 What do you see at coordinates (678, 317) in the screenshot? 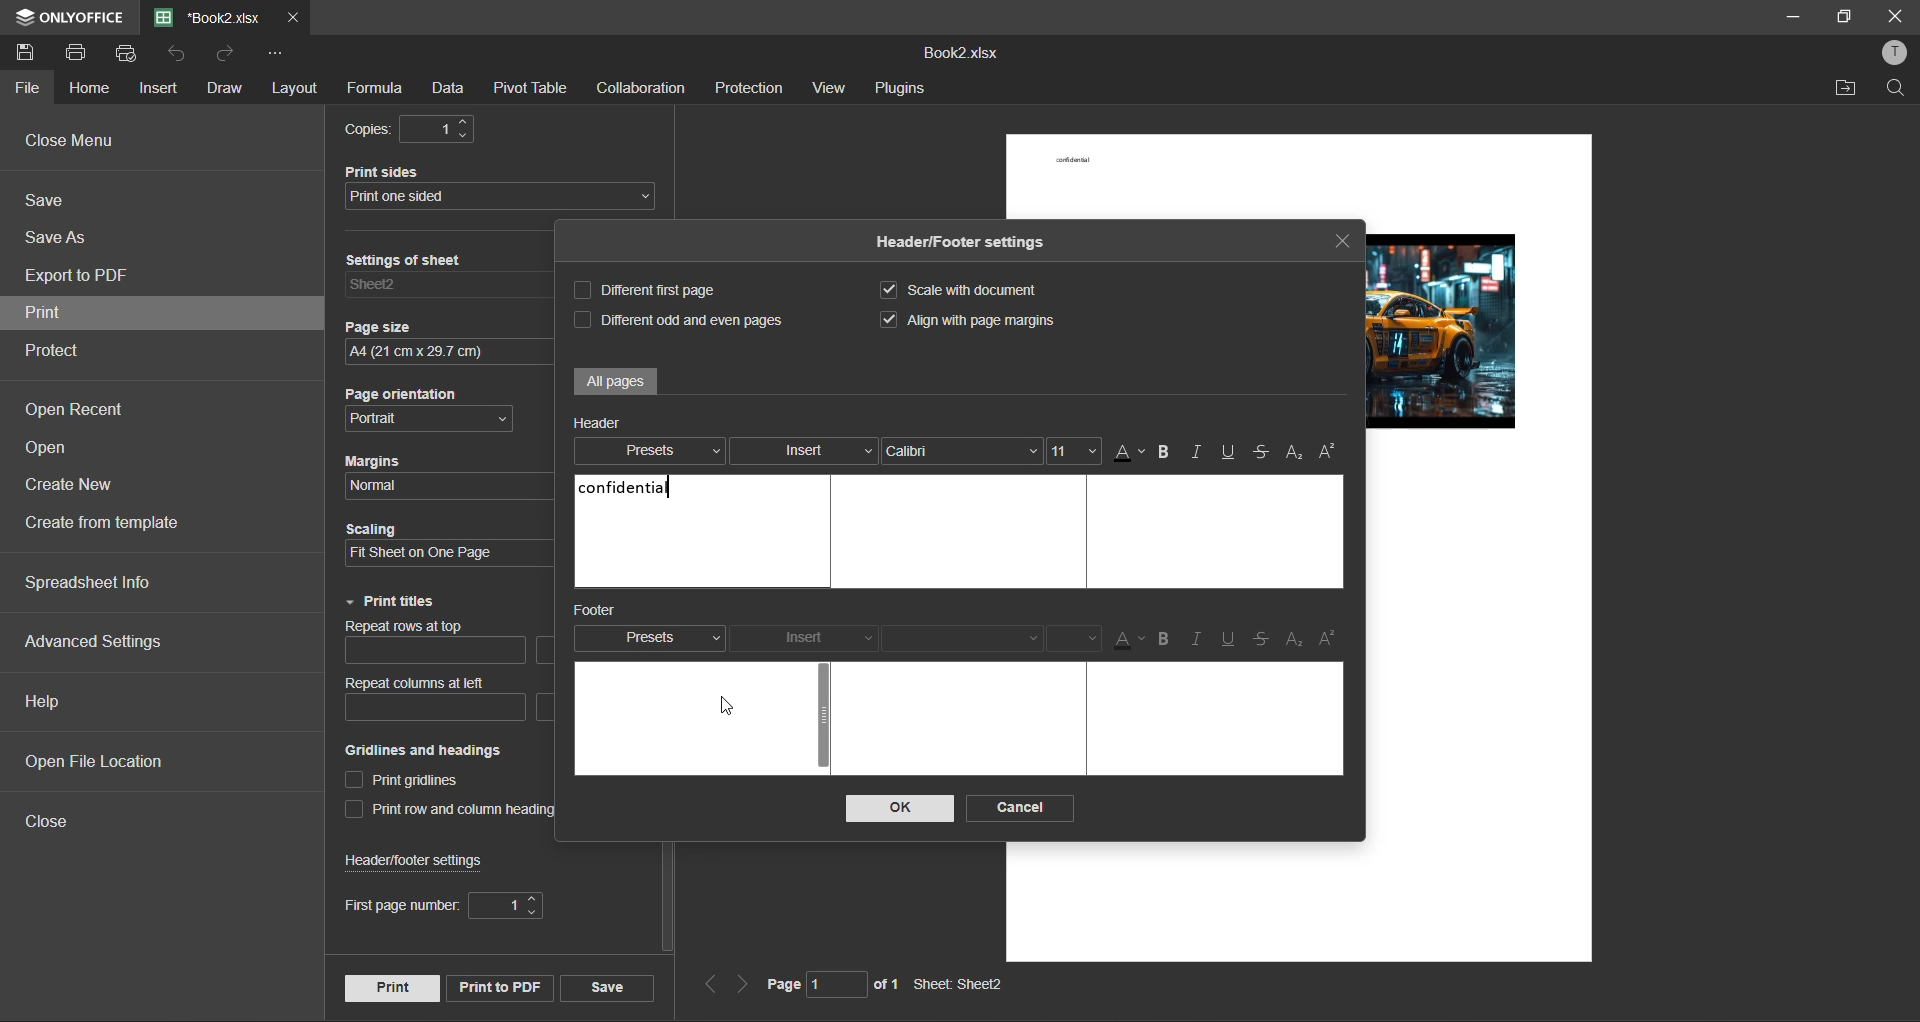
I see `different odd and even pages` at bounding box center [678, 317].